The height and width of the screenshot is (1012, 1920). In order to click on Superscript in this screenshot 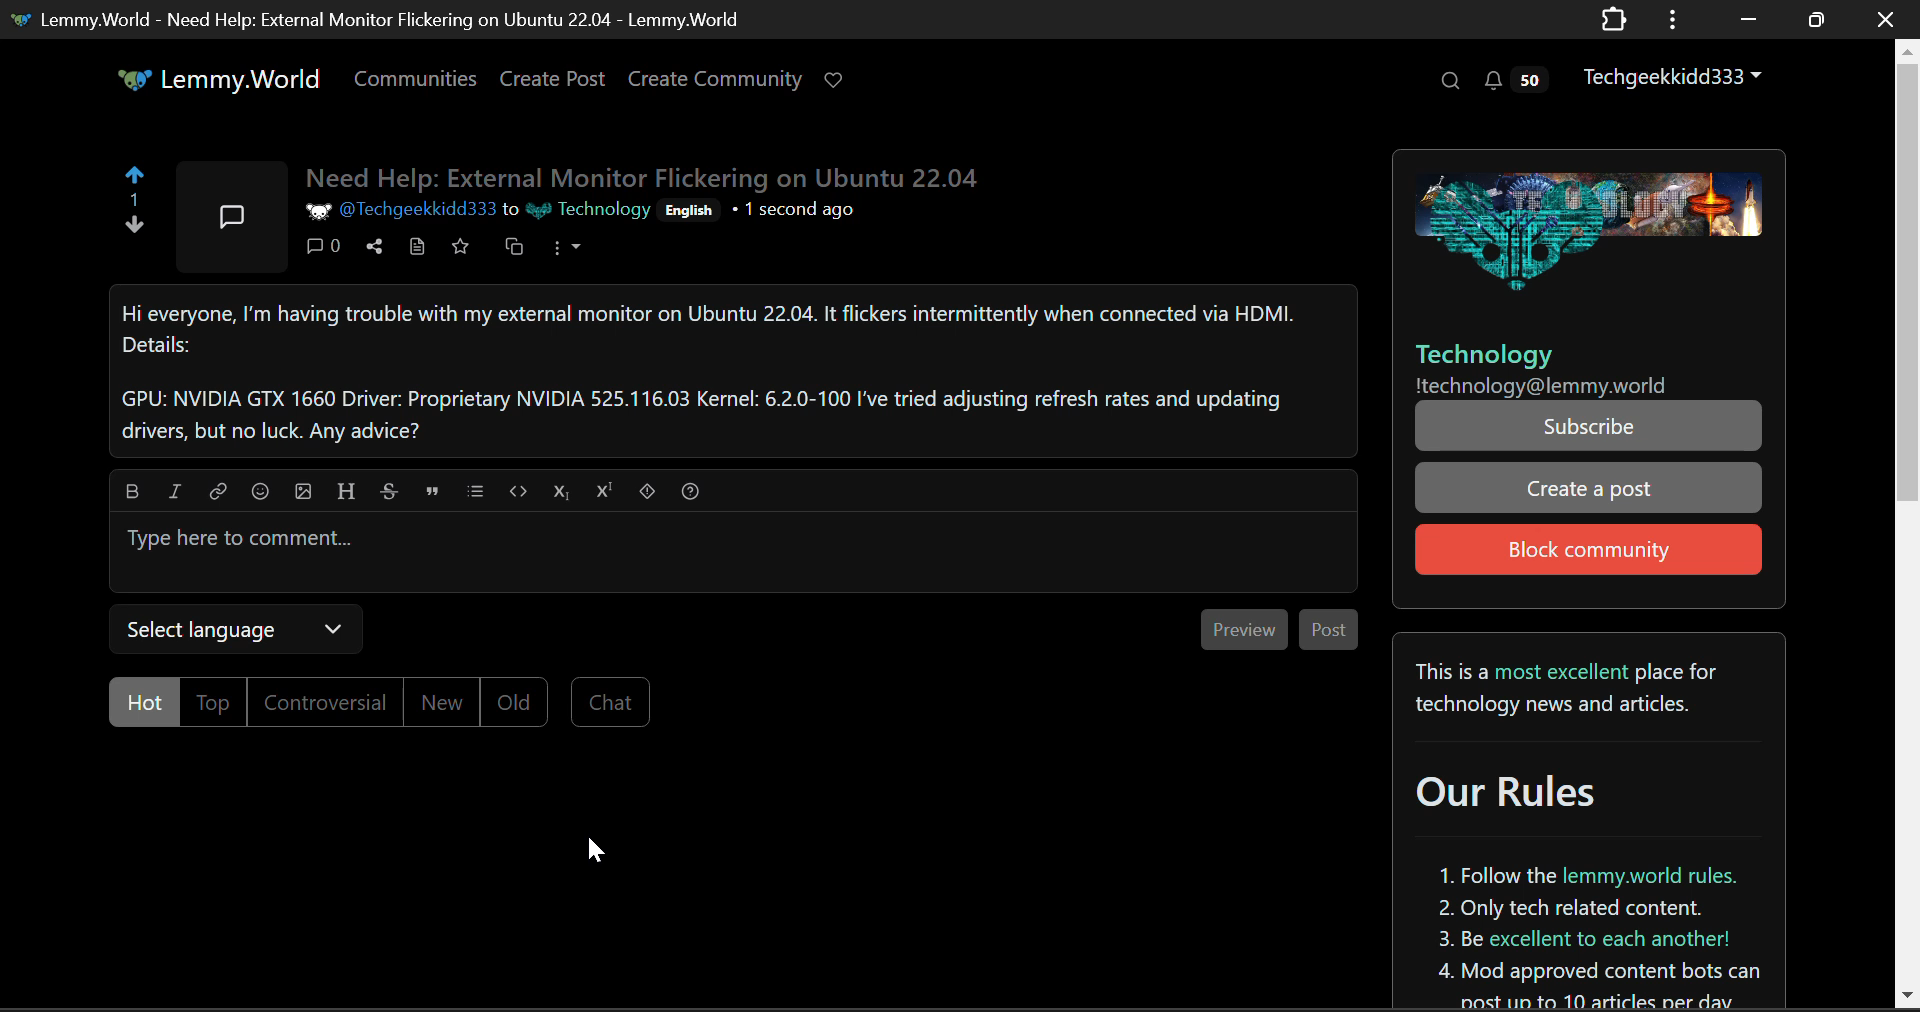, I will do `click(606, 489)`.